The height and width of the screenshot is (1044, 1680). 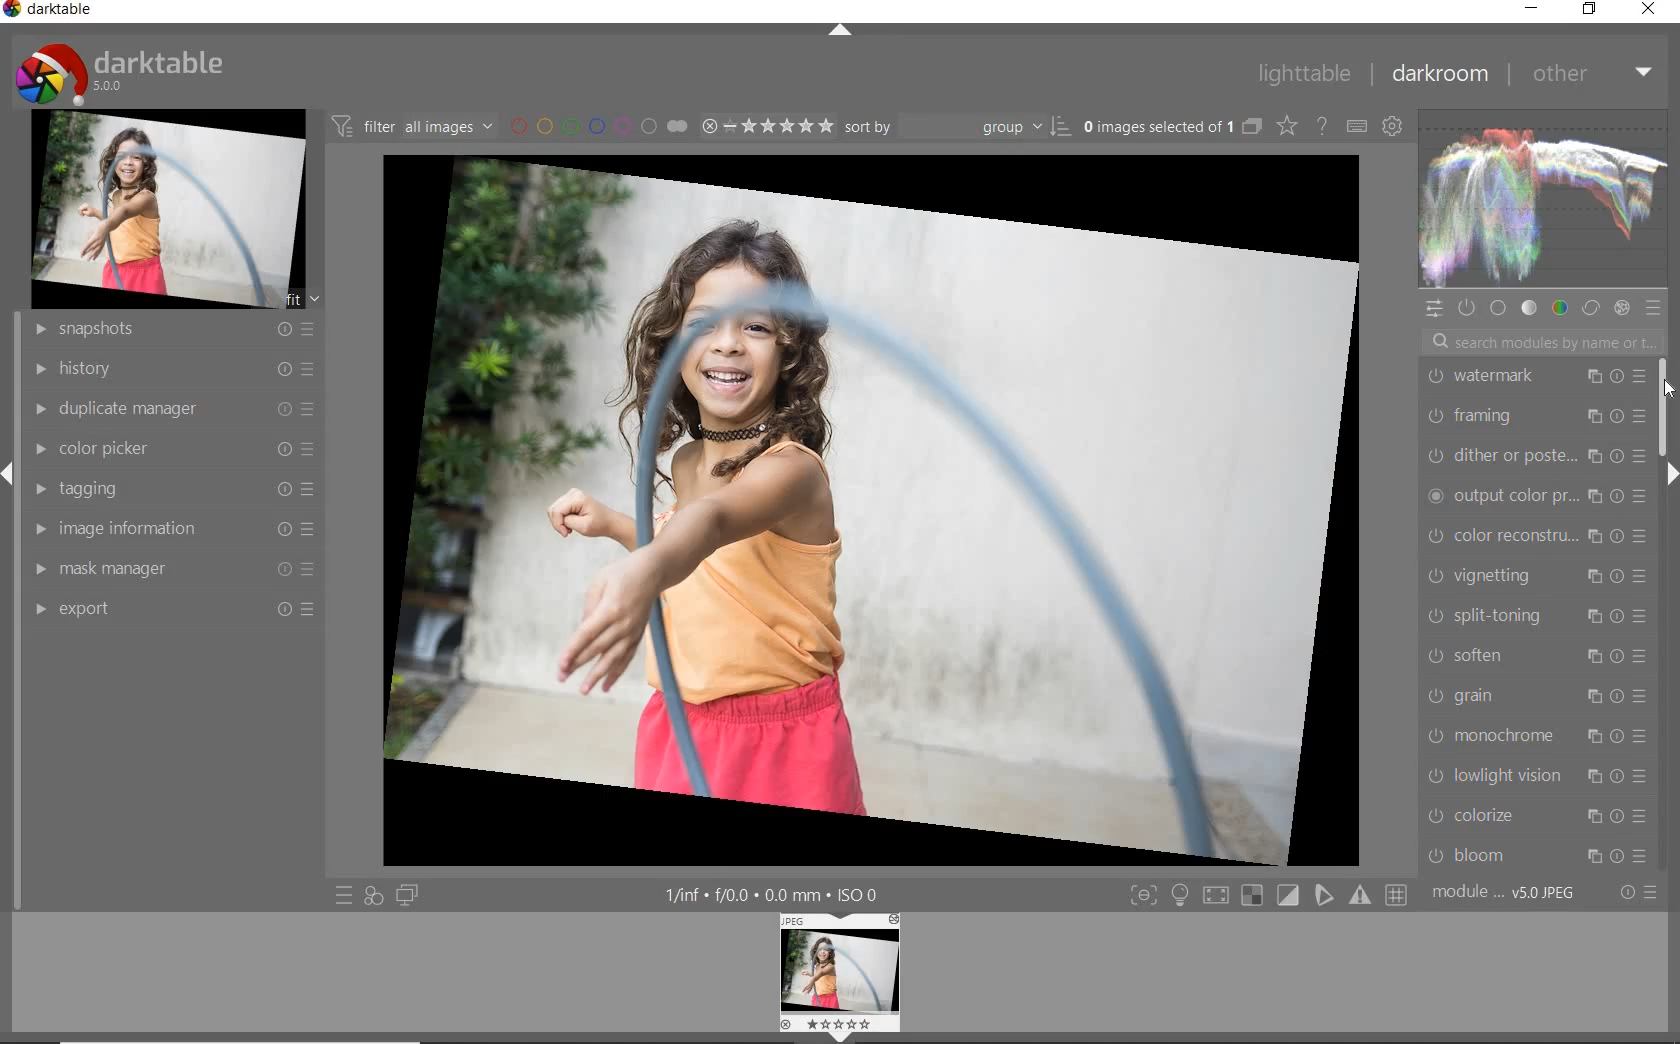 I want to click on mask manager, so click(x=171, y=570).